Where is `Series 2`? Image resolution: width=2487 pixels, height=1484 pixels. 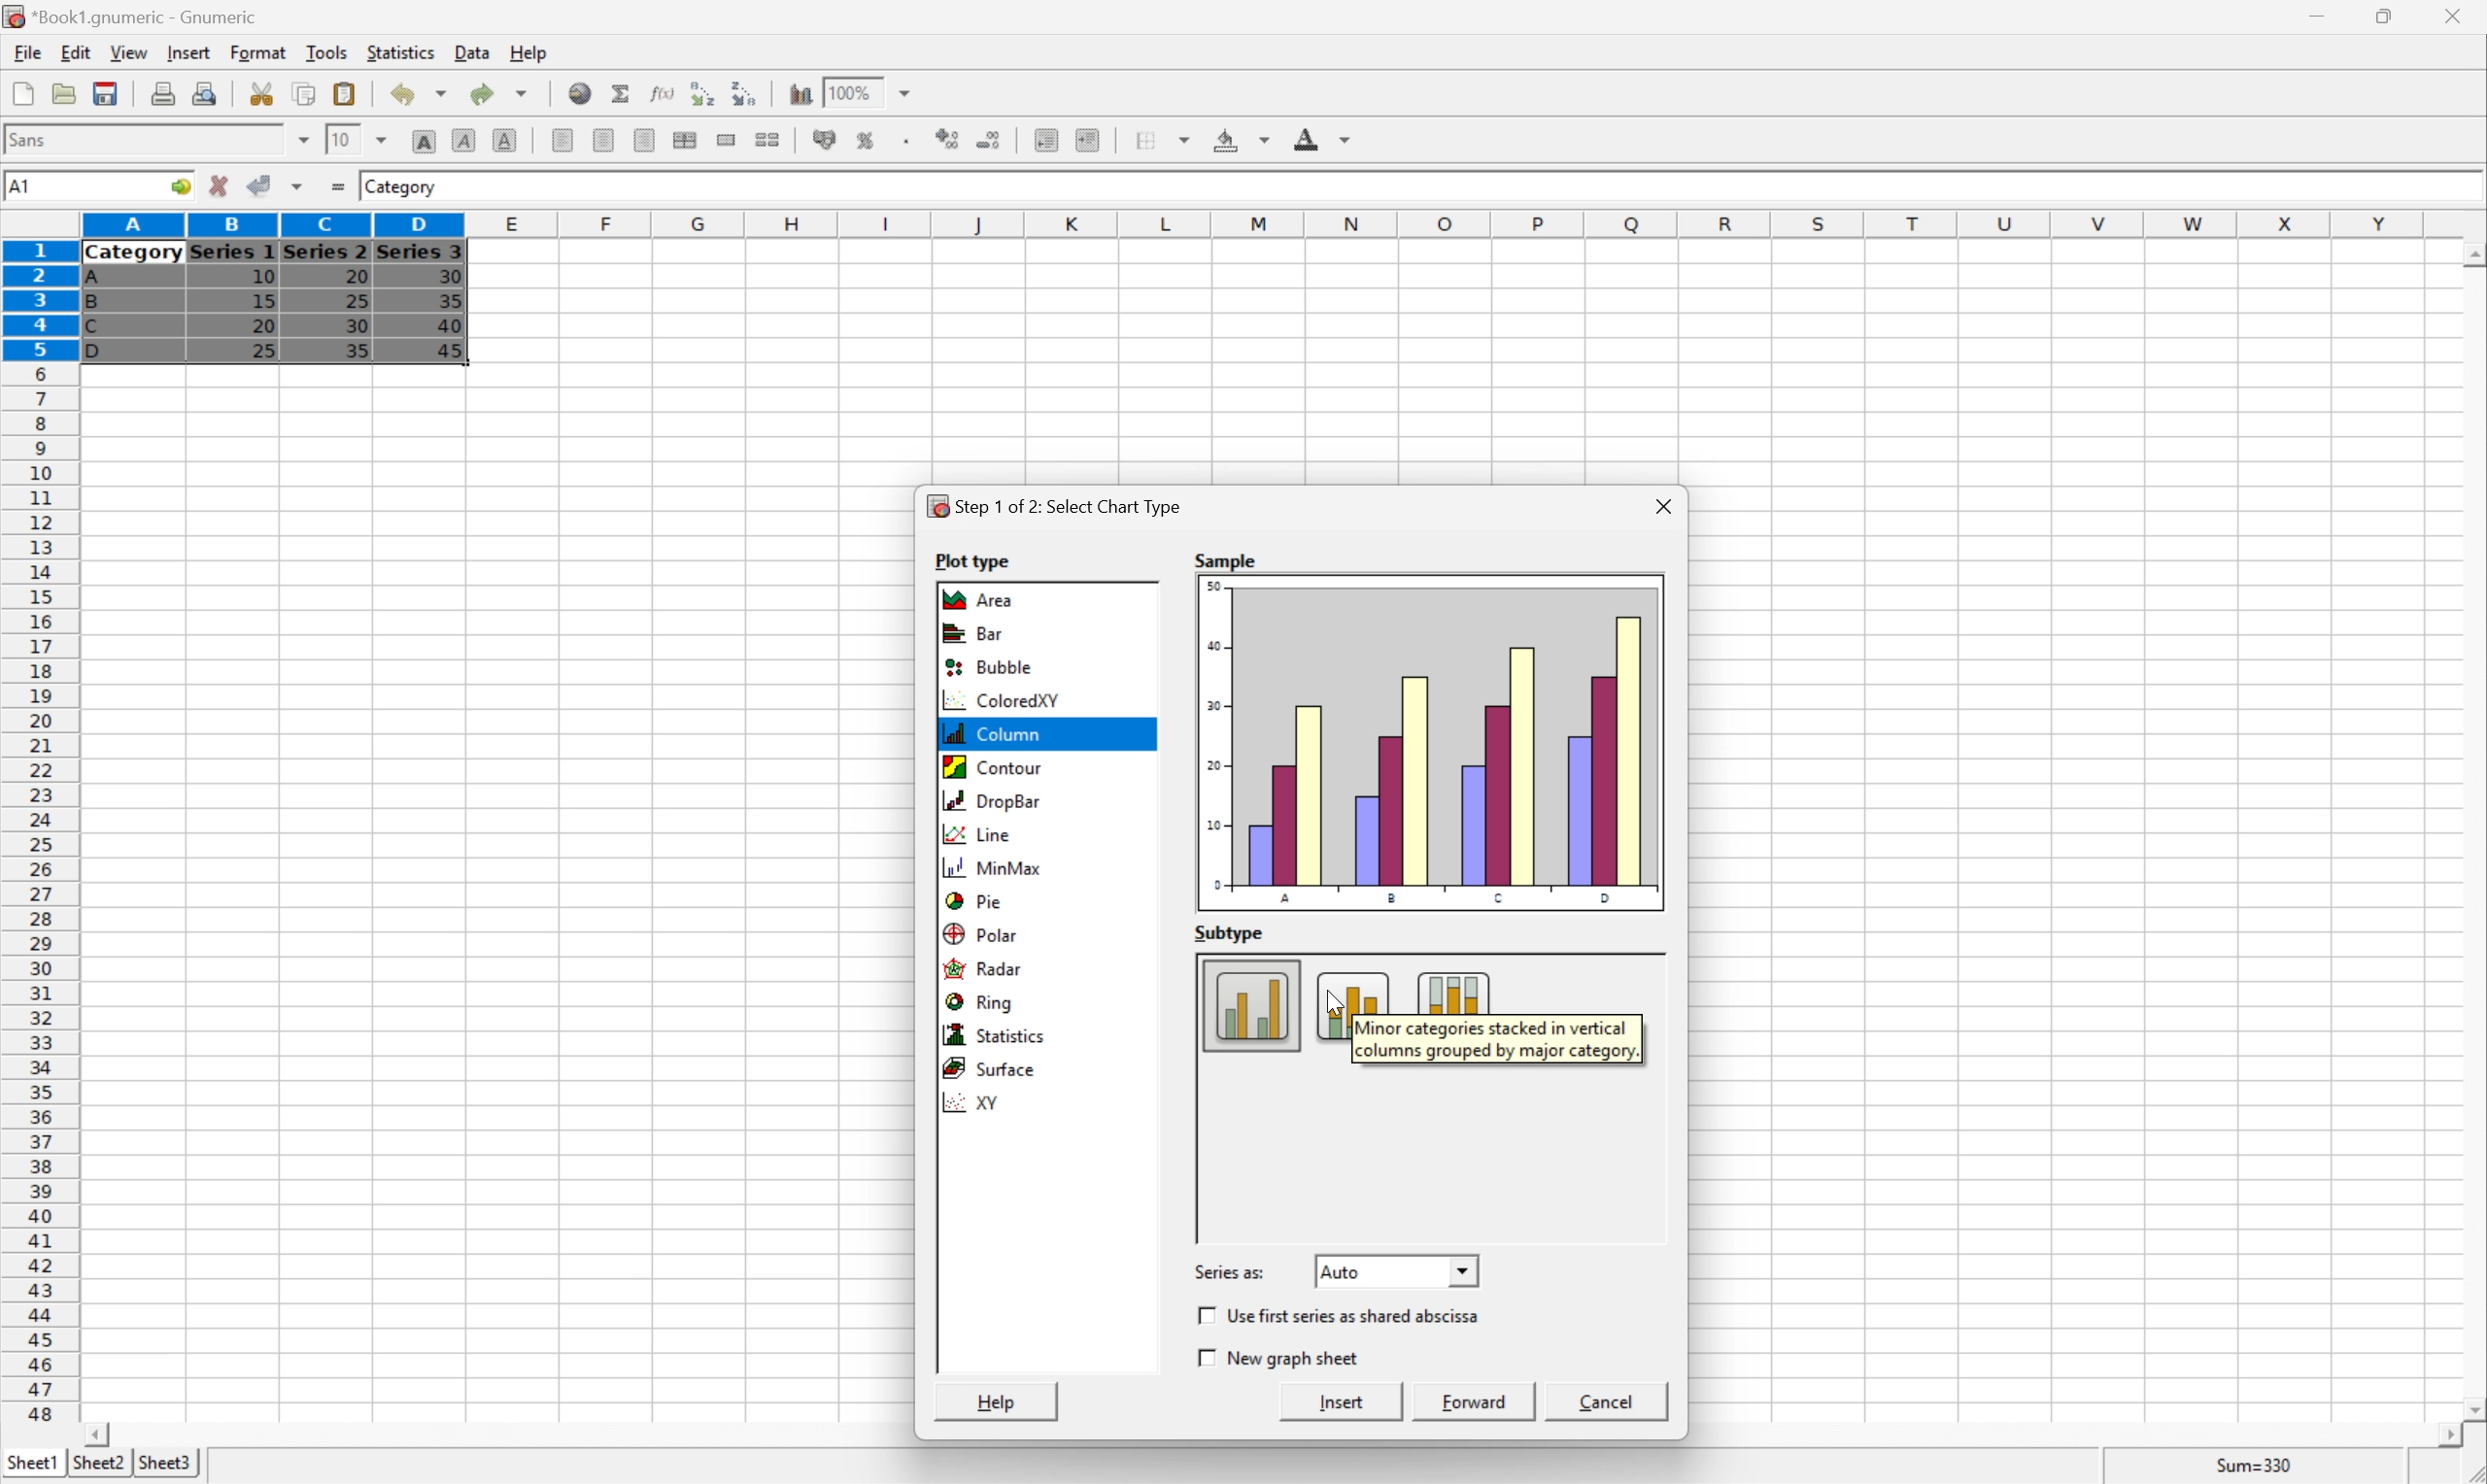 Series 2 is located at coordinates (324, 250).